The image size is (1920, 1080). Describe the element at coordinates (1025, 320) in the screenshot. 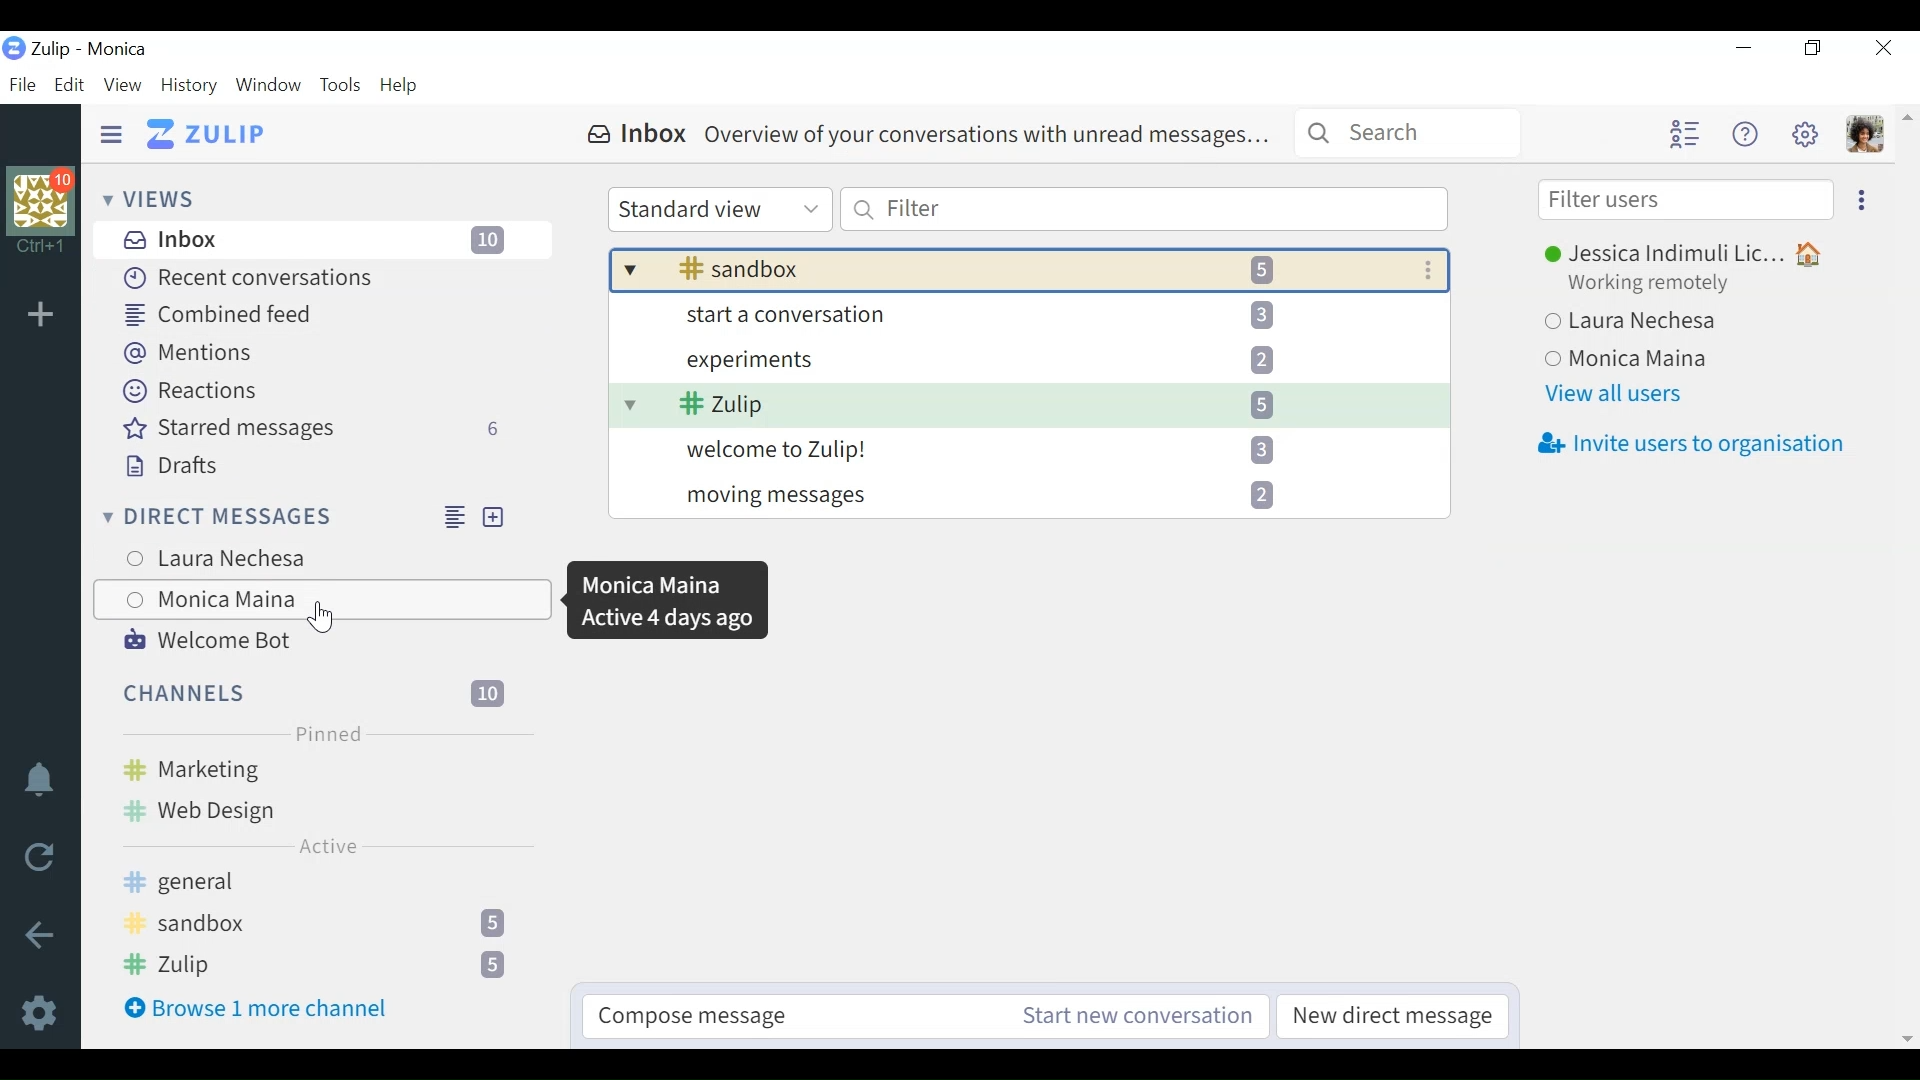

I see `start a conversation` at that location.